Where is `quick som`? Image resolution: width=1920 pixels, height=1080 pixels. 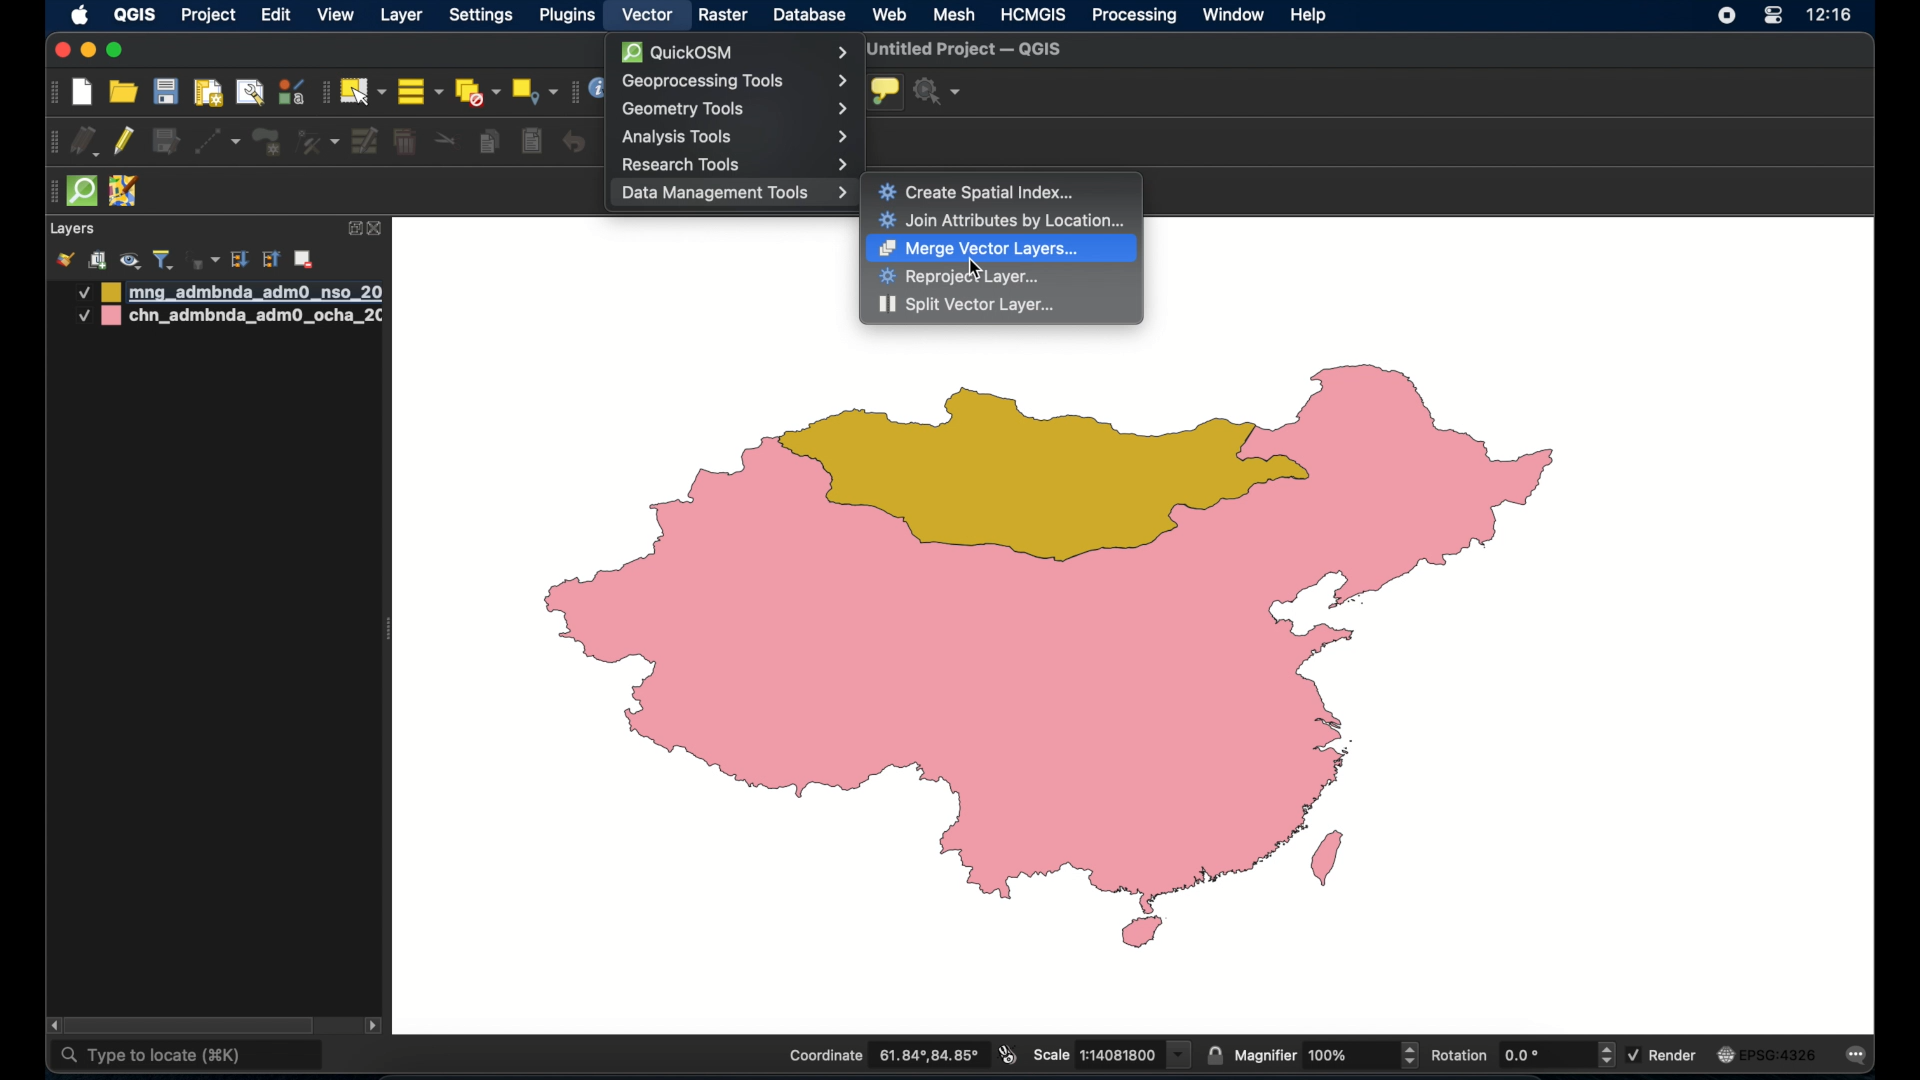
quick som is located at coordinates (80, 192).